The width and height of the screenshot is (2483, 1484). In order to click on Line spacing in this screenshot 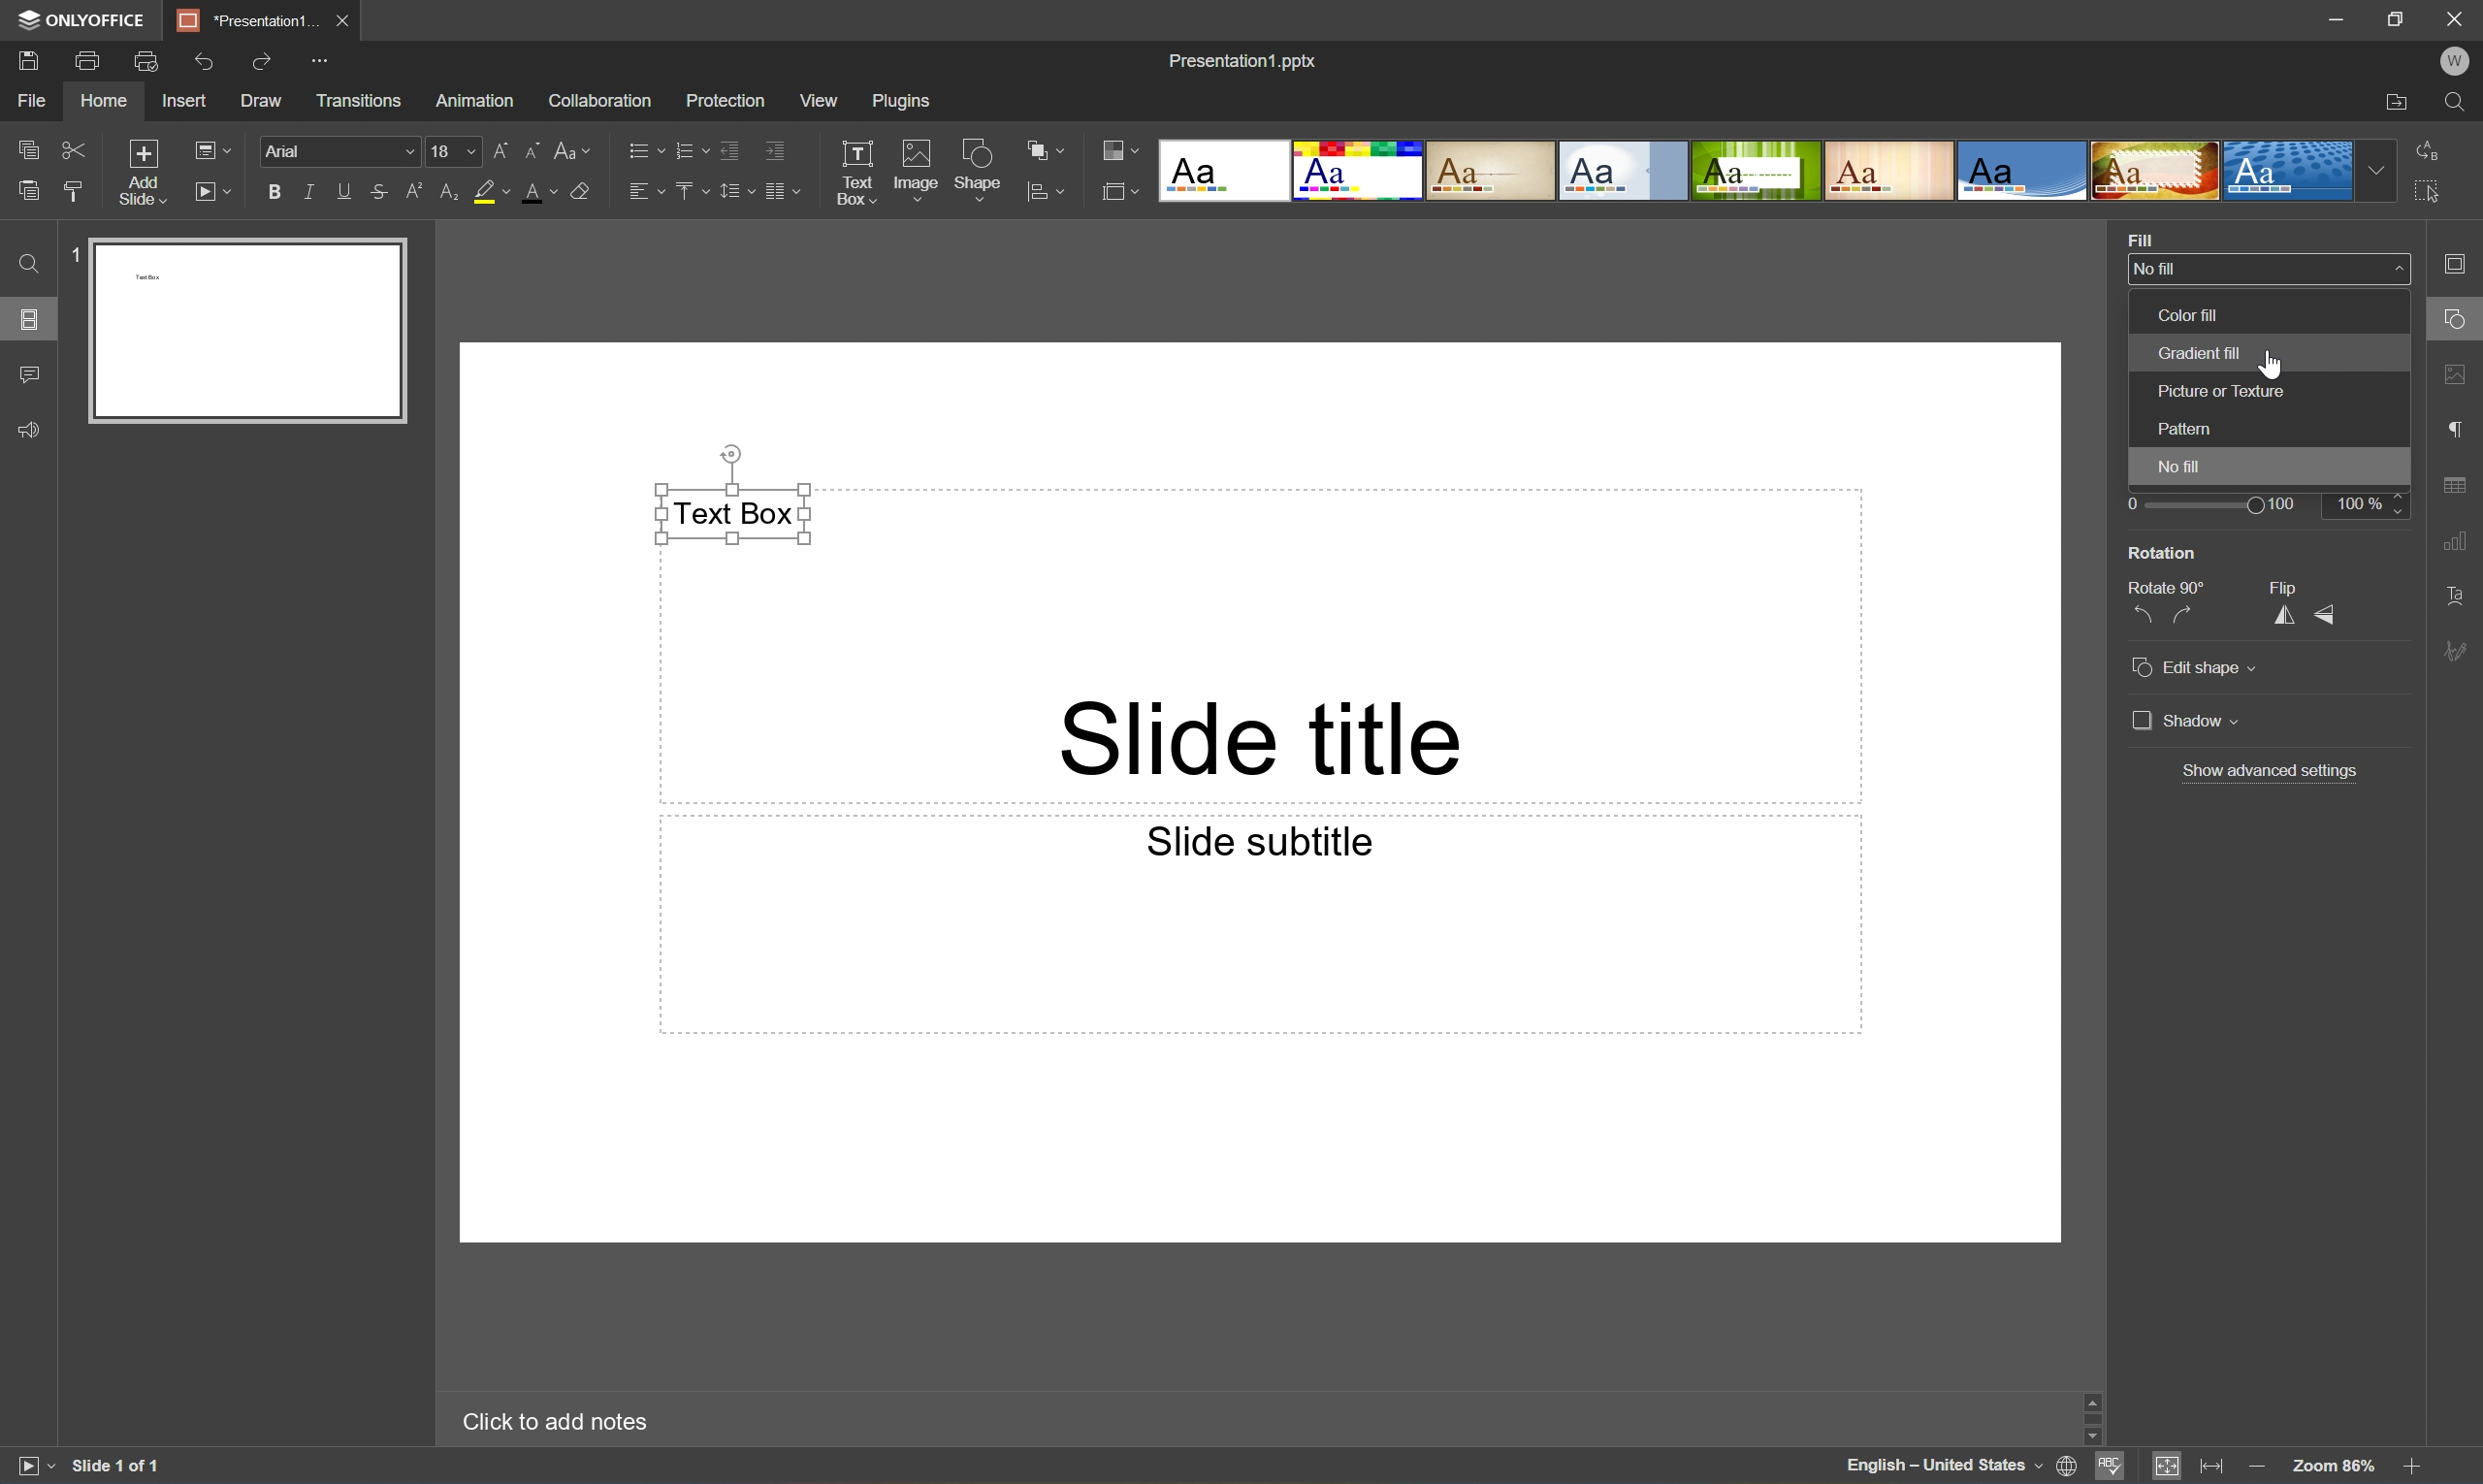, I will do `click(728, 196)`.